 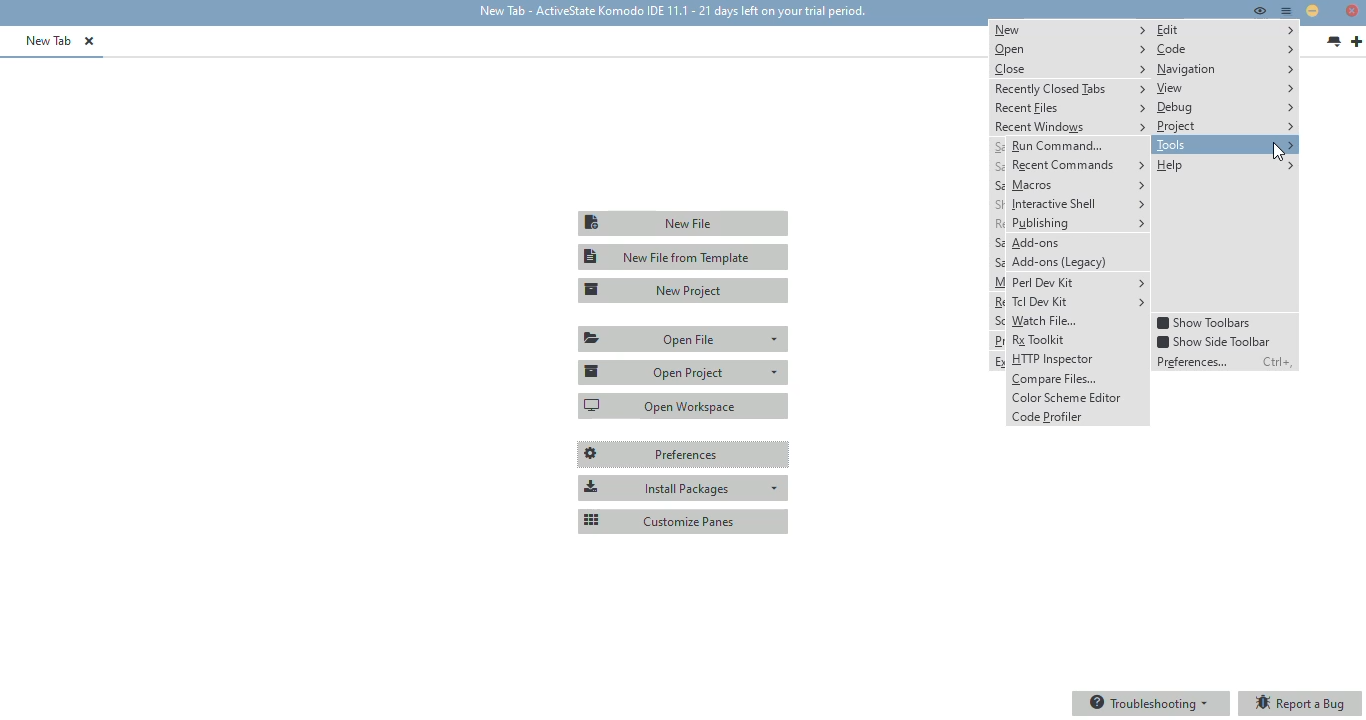 What do you see at coordinates (684, 455) in the screenshot?
I see `preferences` at bounding box center [684, 455].